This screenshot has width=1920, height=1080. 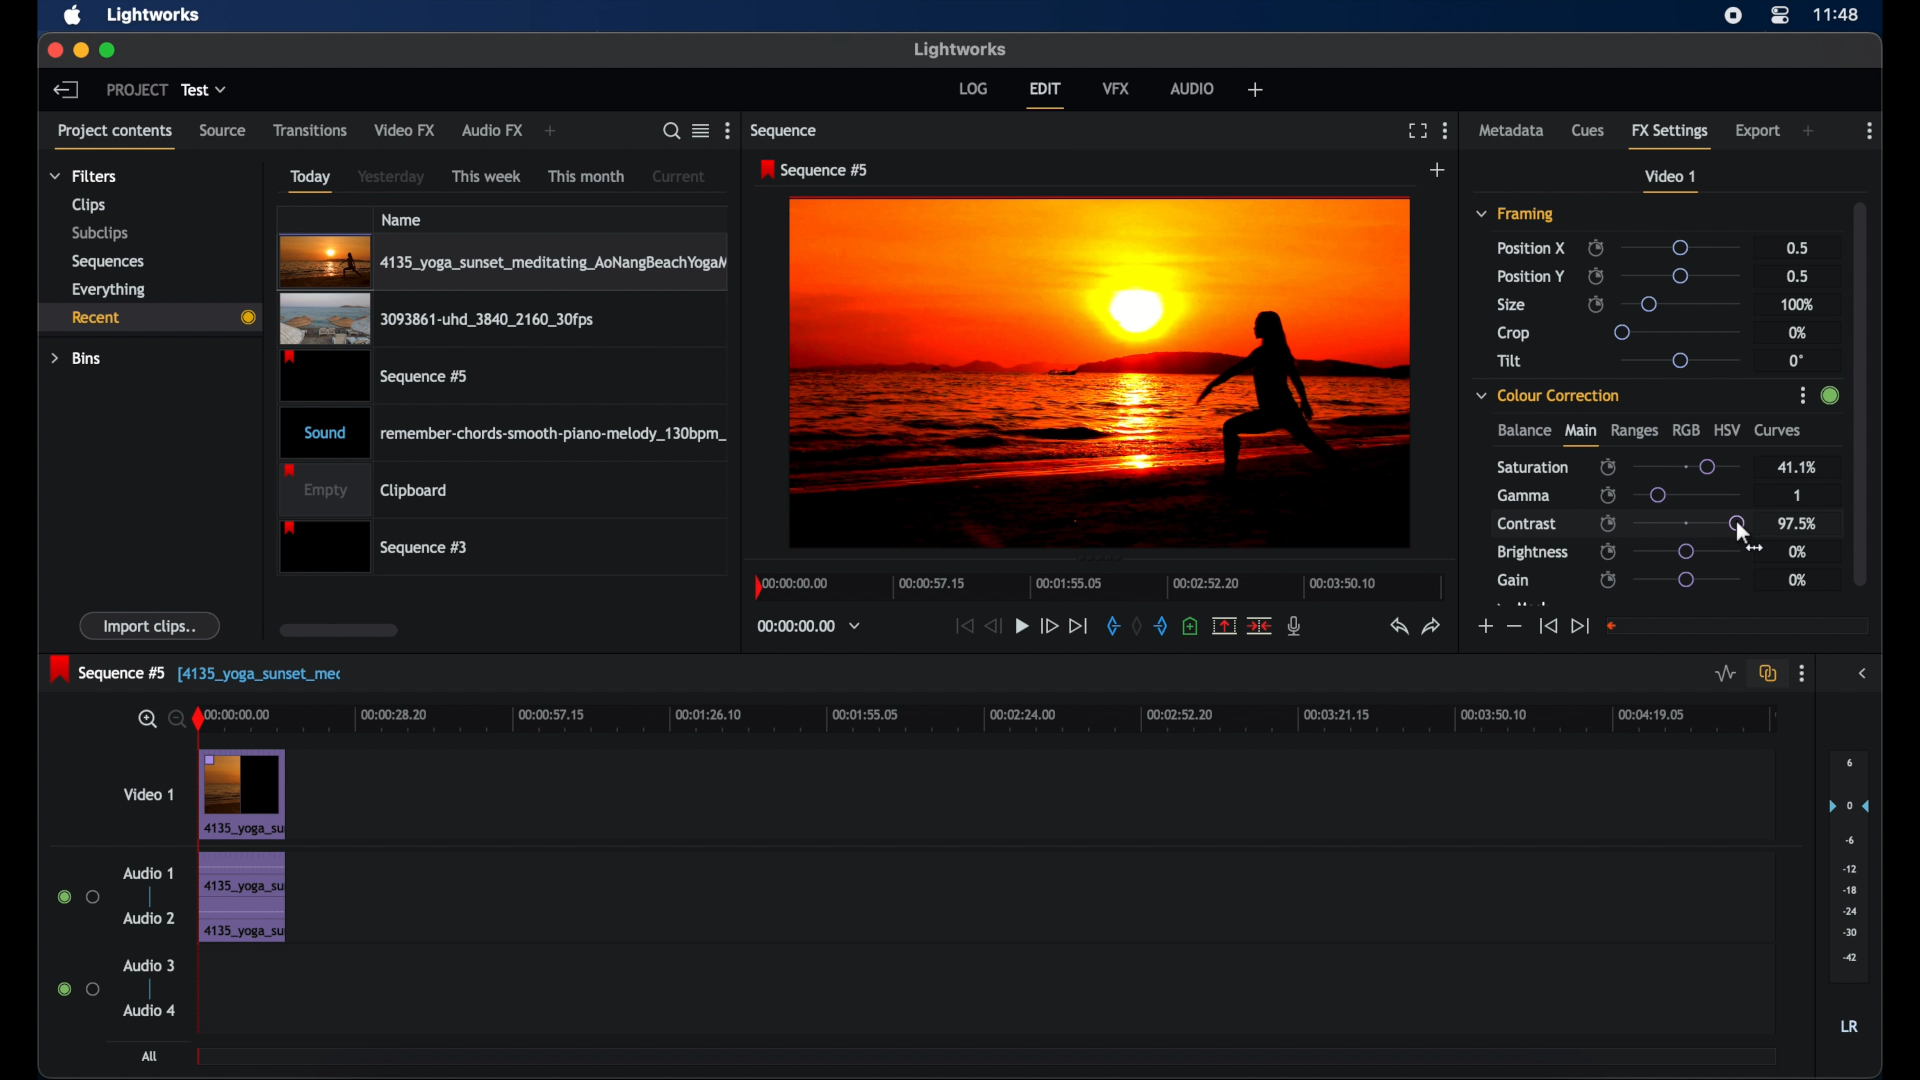 I want to click on More Options, so click(x=1805, y=397).